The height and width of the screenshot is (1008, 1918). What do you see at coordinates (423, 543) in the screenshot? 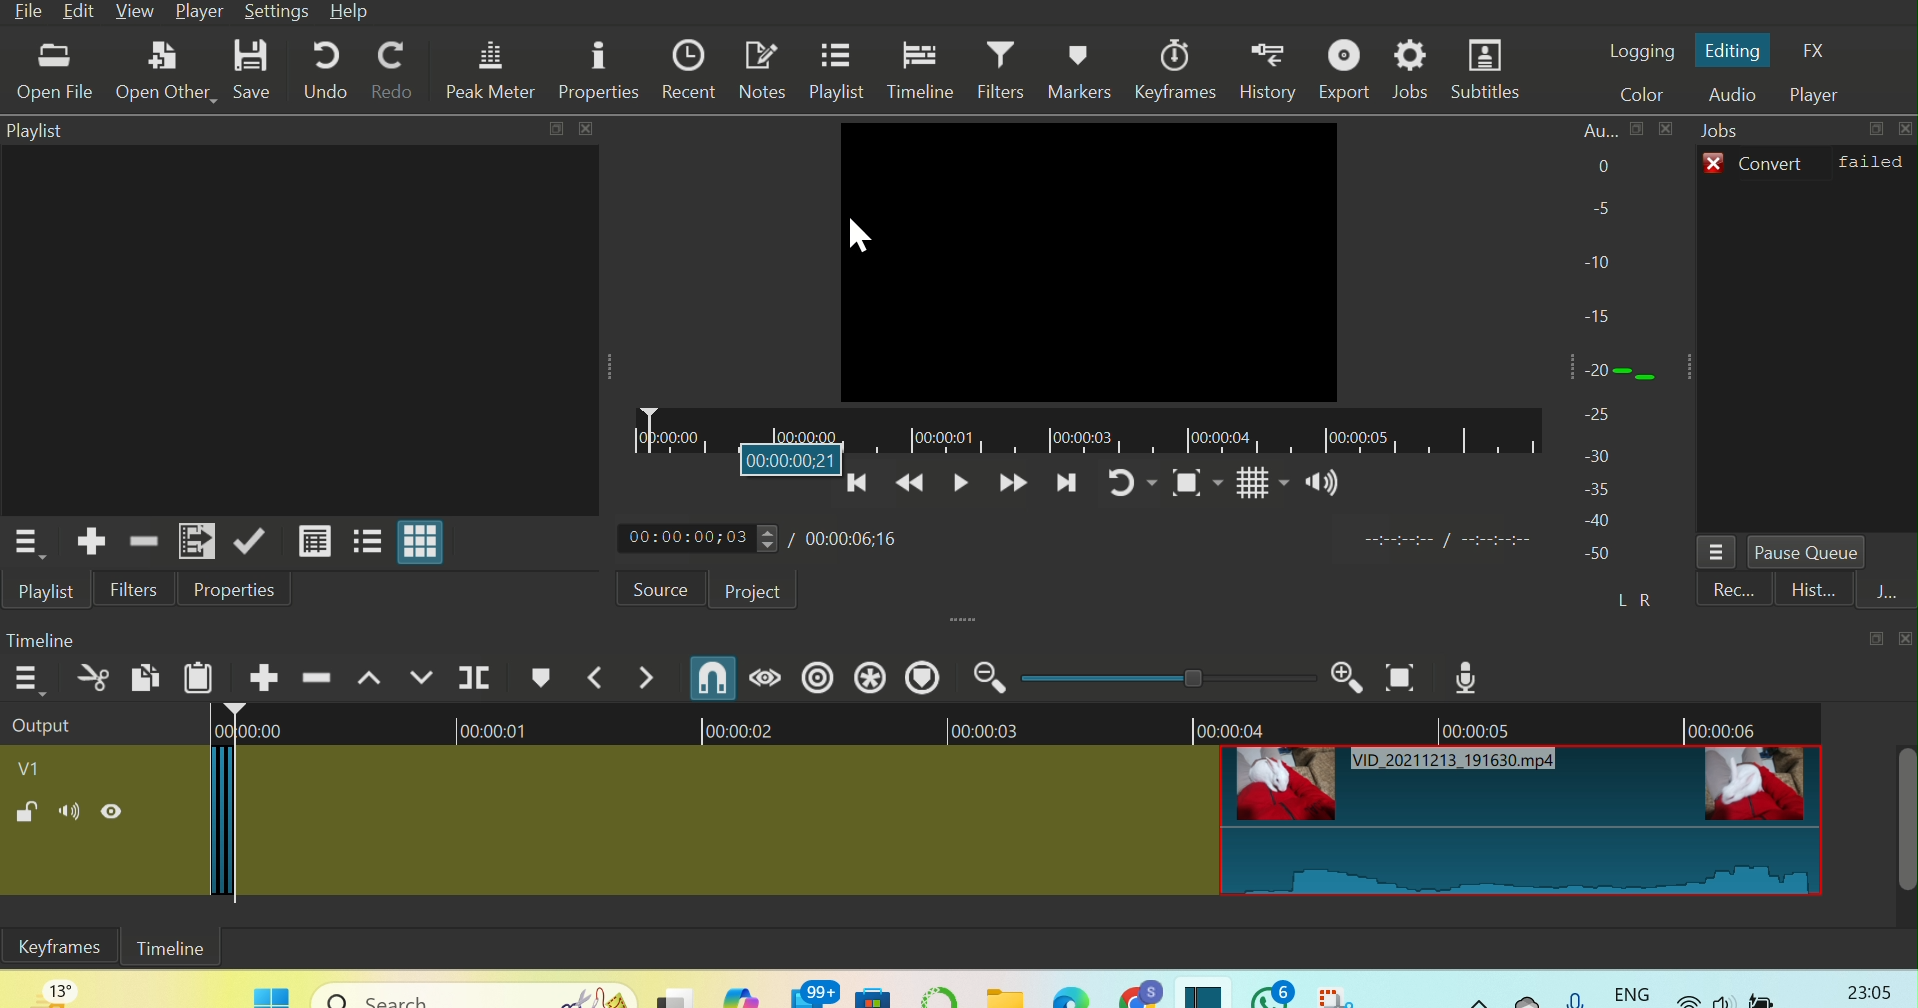
I see `View as list` at bounding box center [423, 543].